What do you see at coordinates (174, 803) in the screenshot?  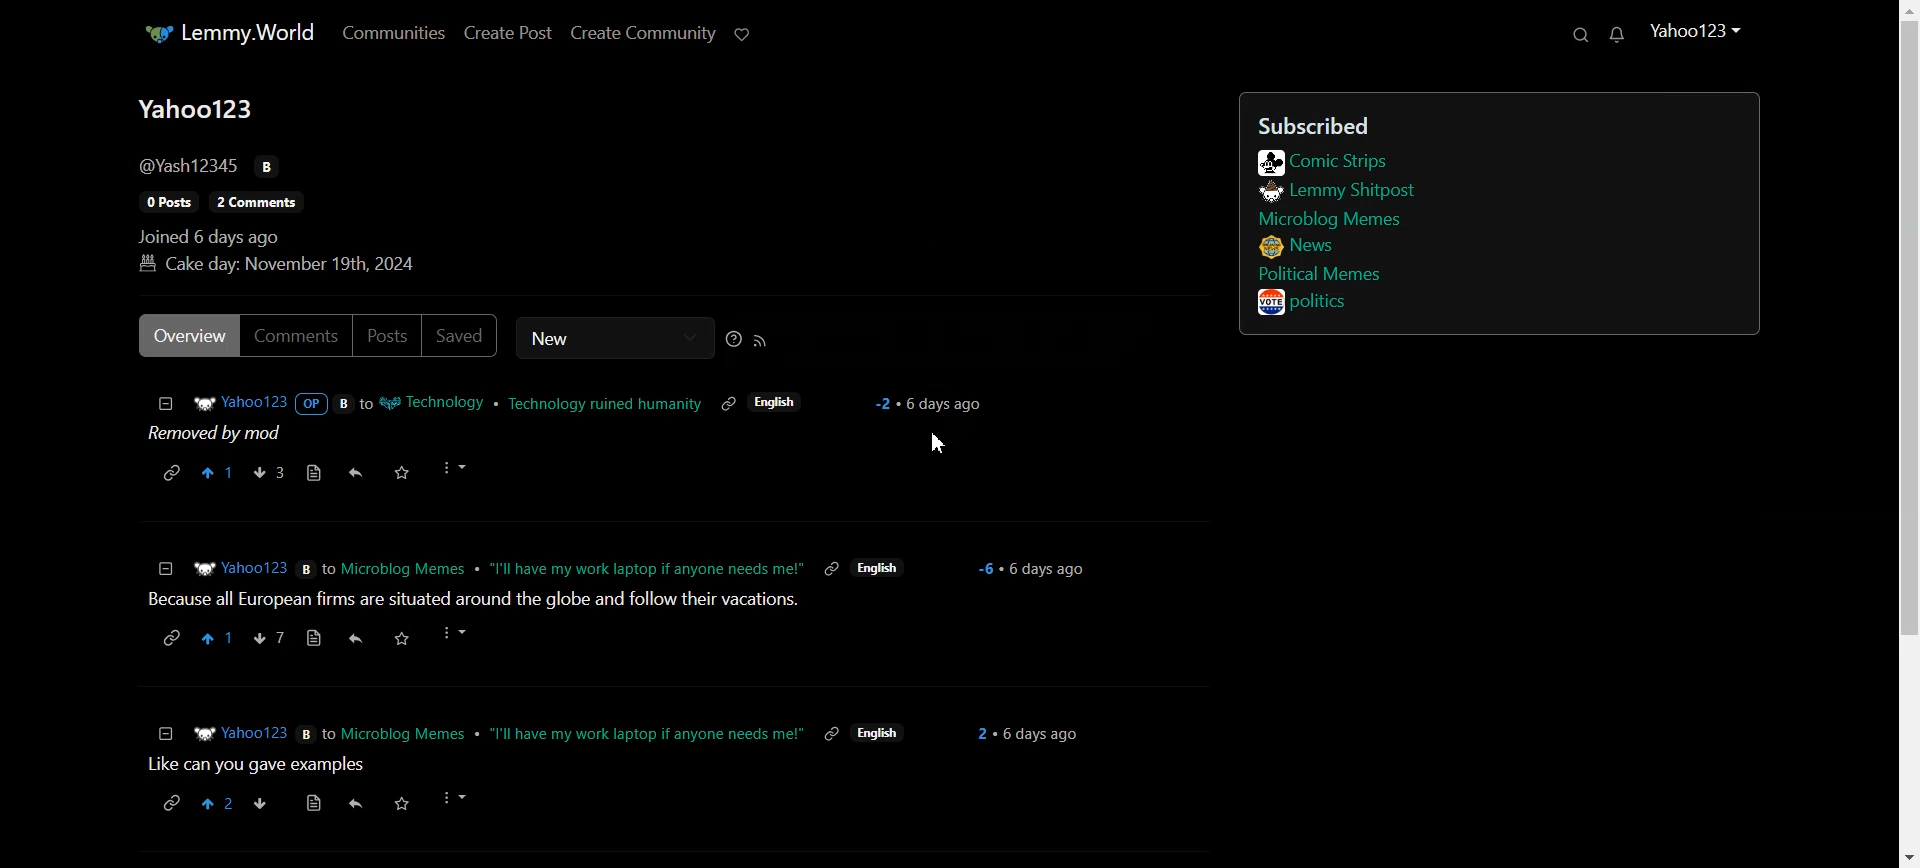 I see `` at bounding box center [174, 803].